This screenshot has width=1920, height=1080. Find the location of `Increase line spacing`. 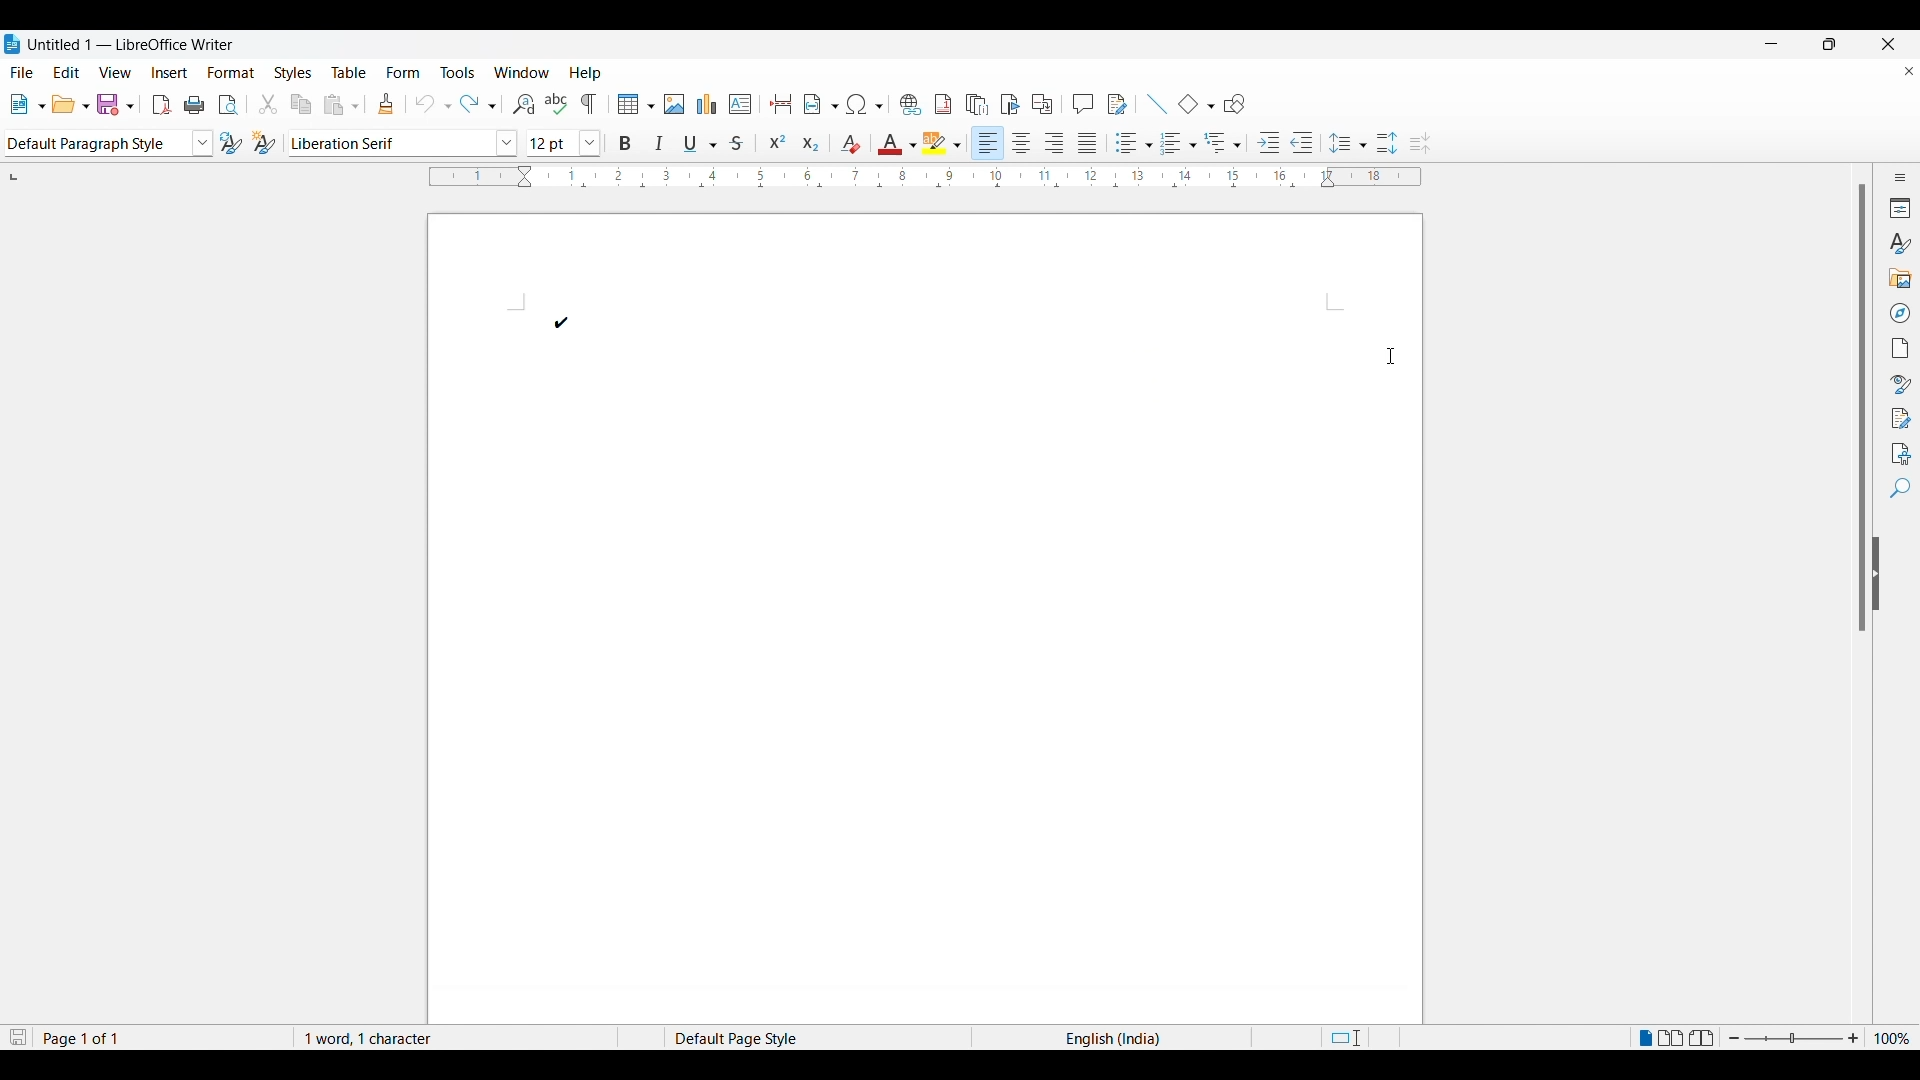

Increase line spacing is located at coordinates (1385, 139).